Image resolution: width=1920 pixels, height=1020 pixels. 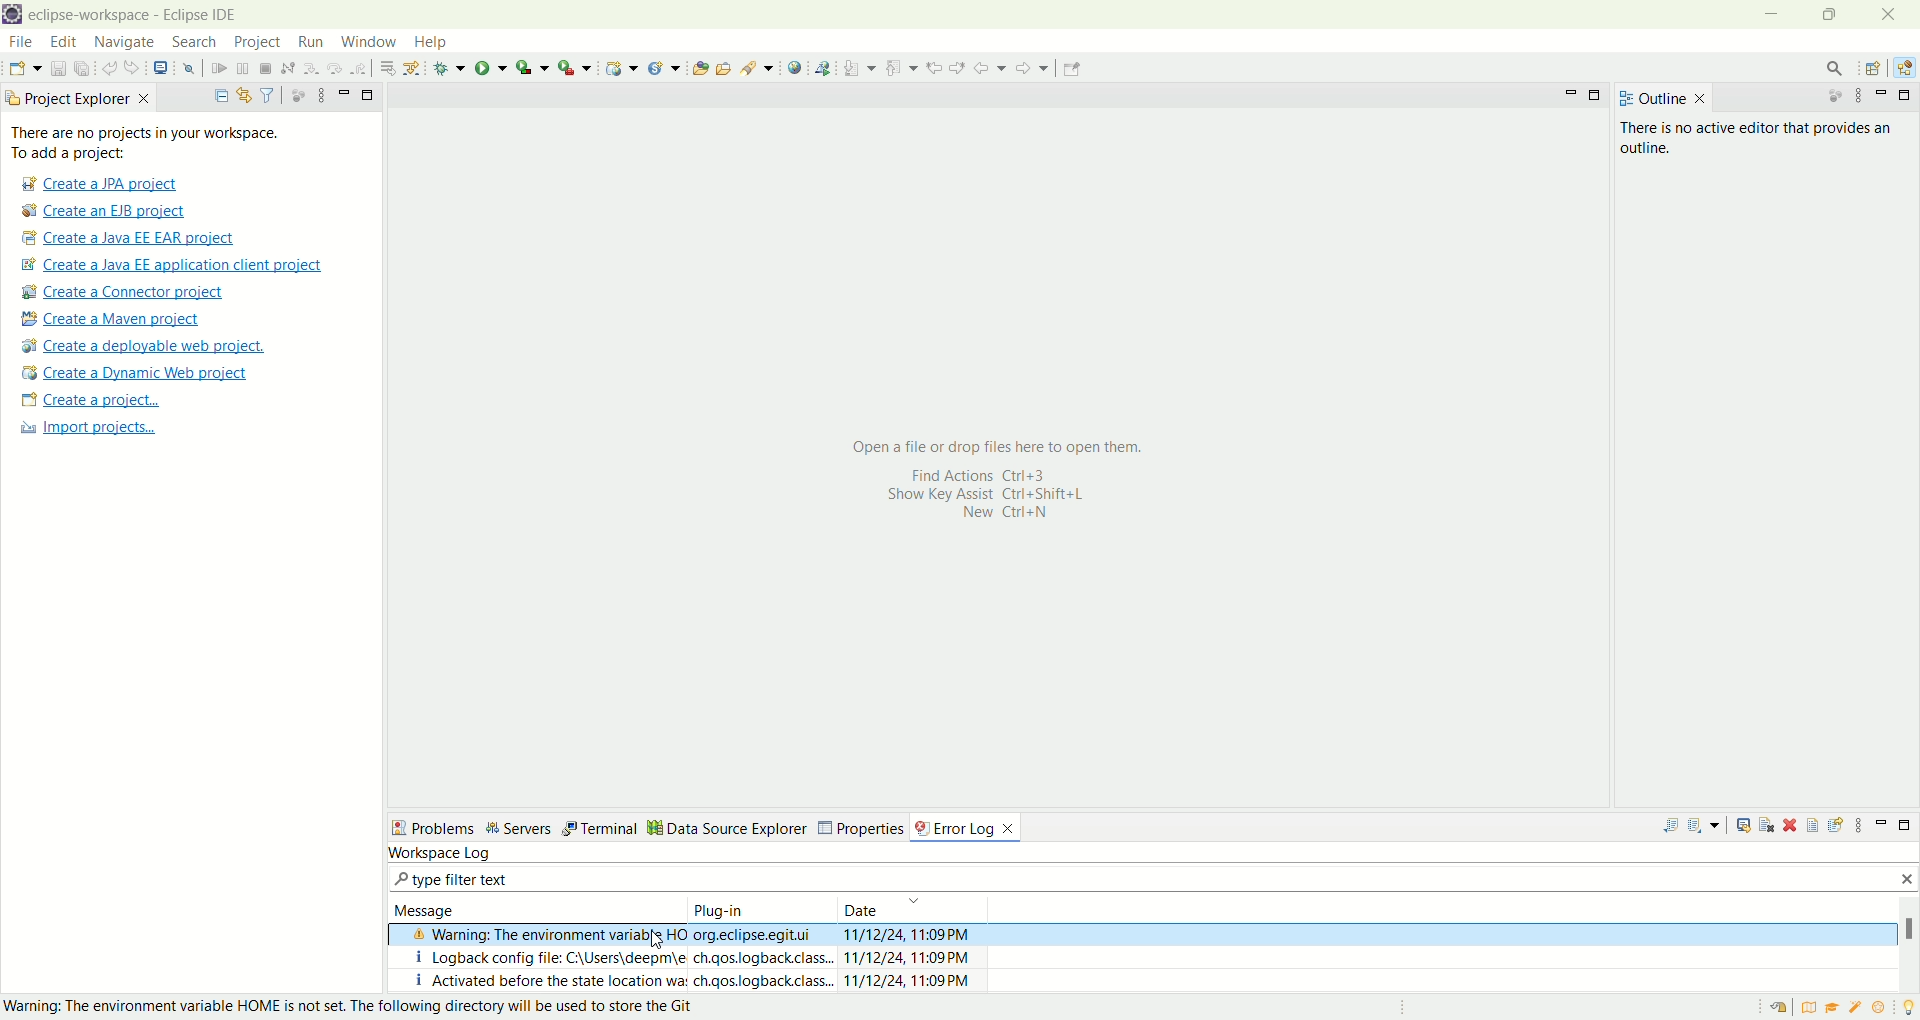 I want to click on minimize, so click(x=1883, y=96).